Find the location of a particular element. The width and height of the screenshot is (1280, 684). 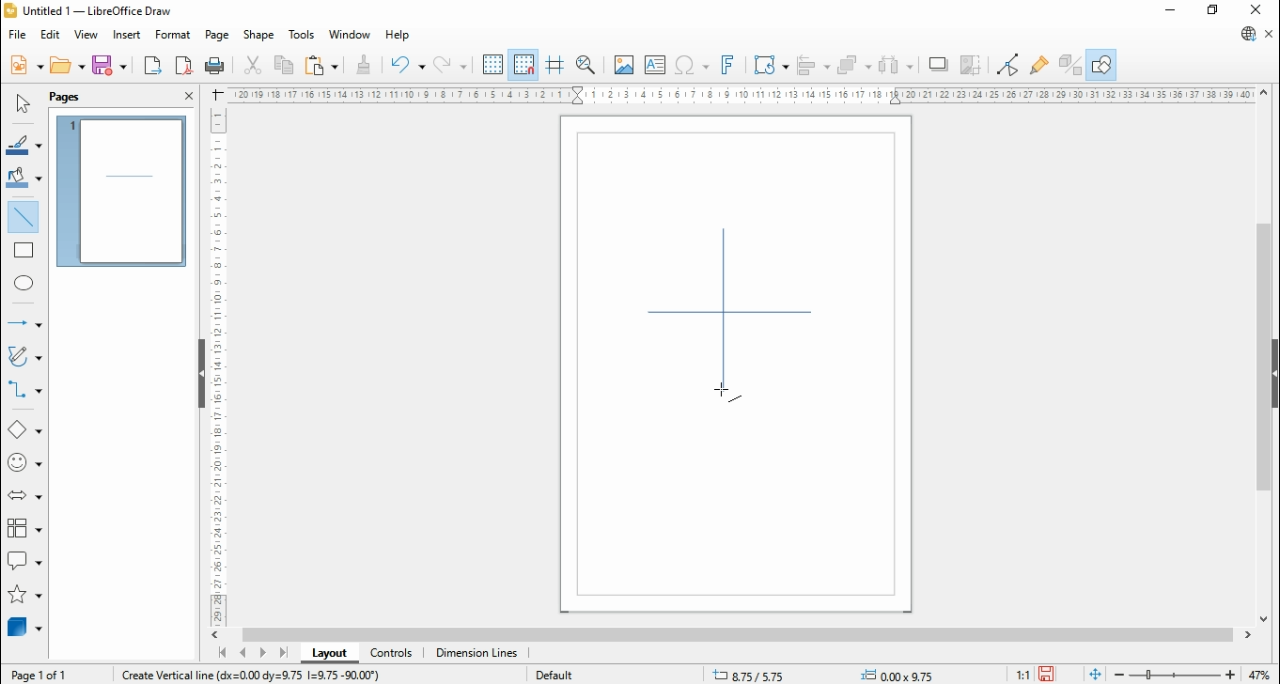

new line is located at coordinates (725, 310).